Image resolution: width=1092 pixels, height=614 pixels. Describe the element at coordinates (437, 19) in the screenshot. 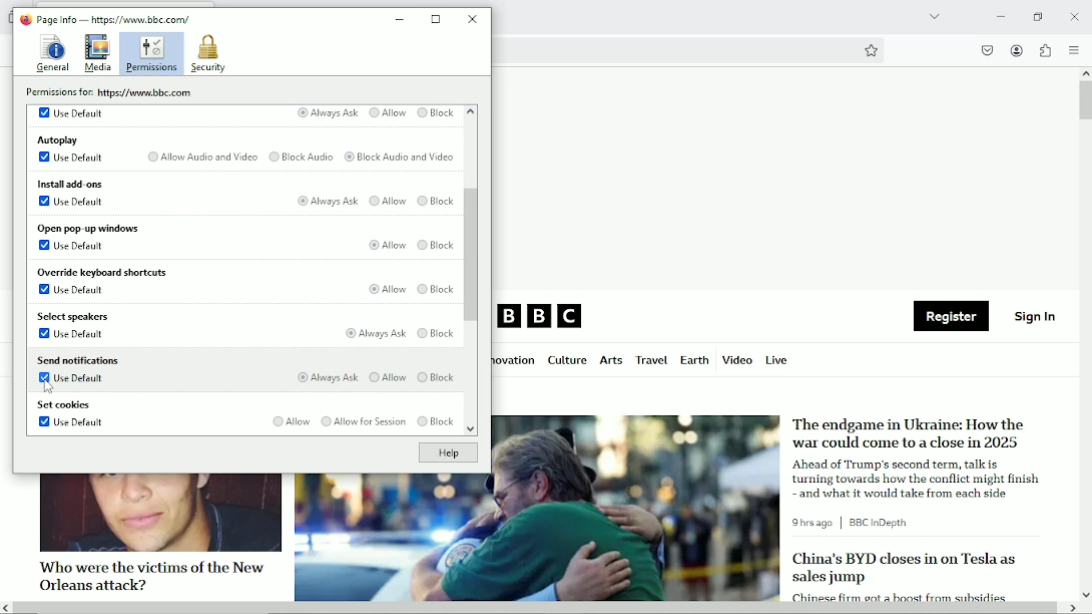

I see `resize` at that location.